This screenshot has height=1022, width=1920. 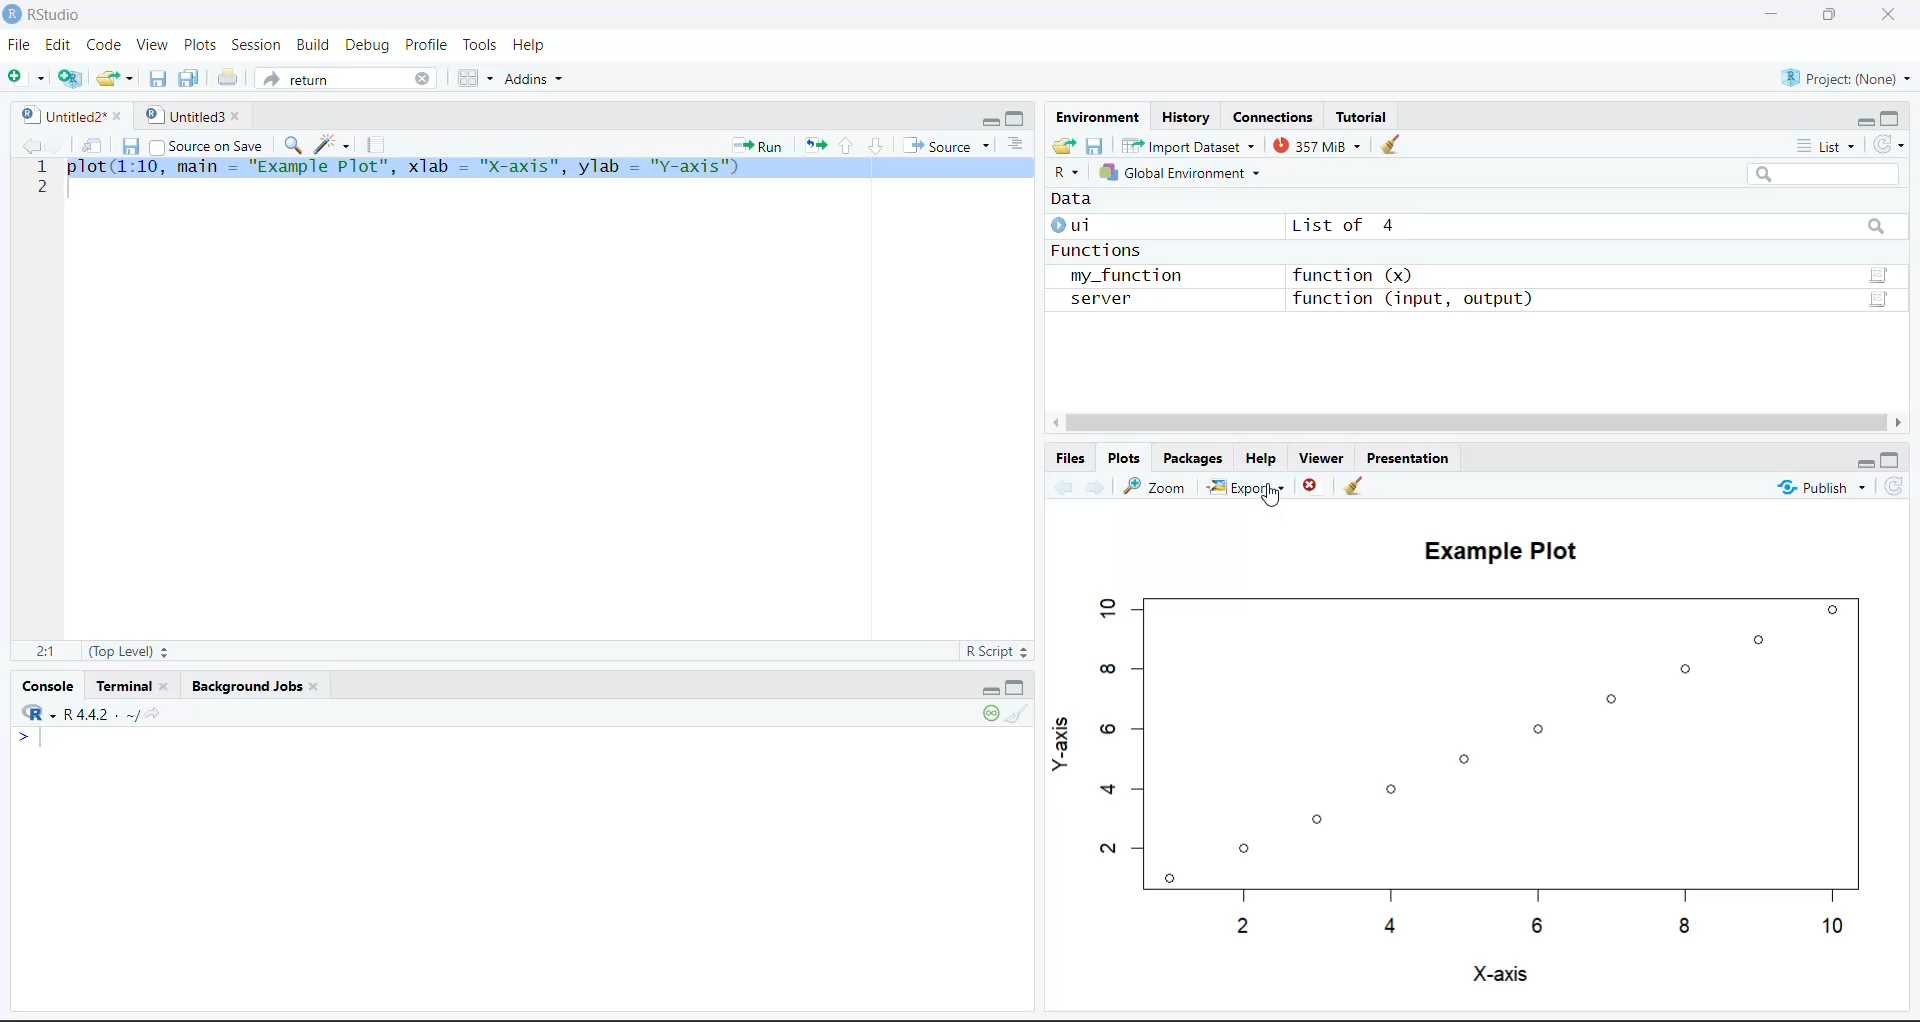 What do you see at coordinates (993, 715) in the screenshot?
I see `Session suspend timeout` at bounding box center [993, 715].